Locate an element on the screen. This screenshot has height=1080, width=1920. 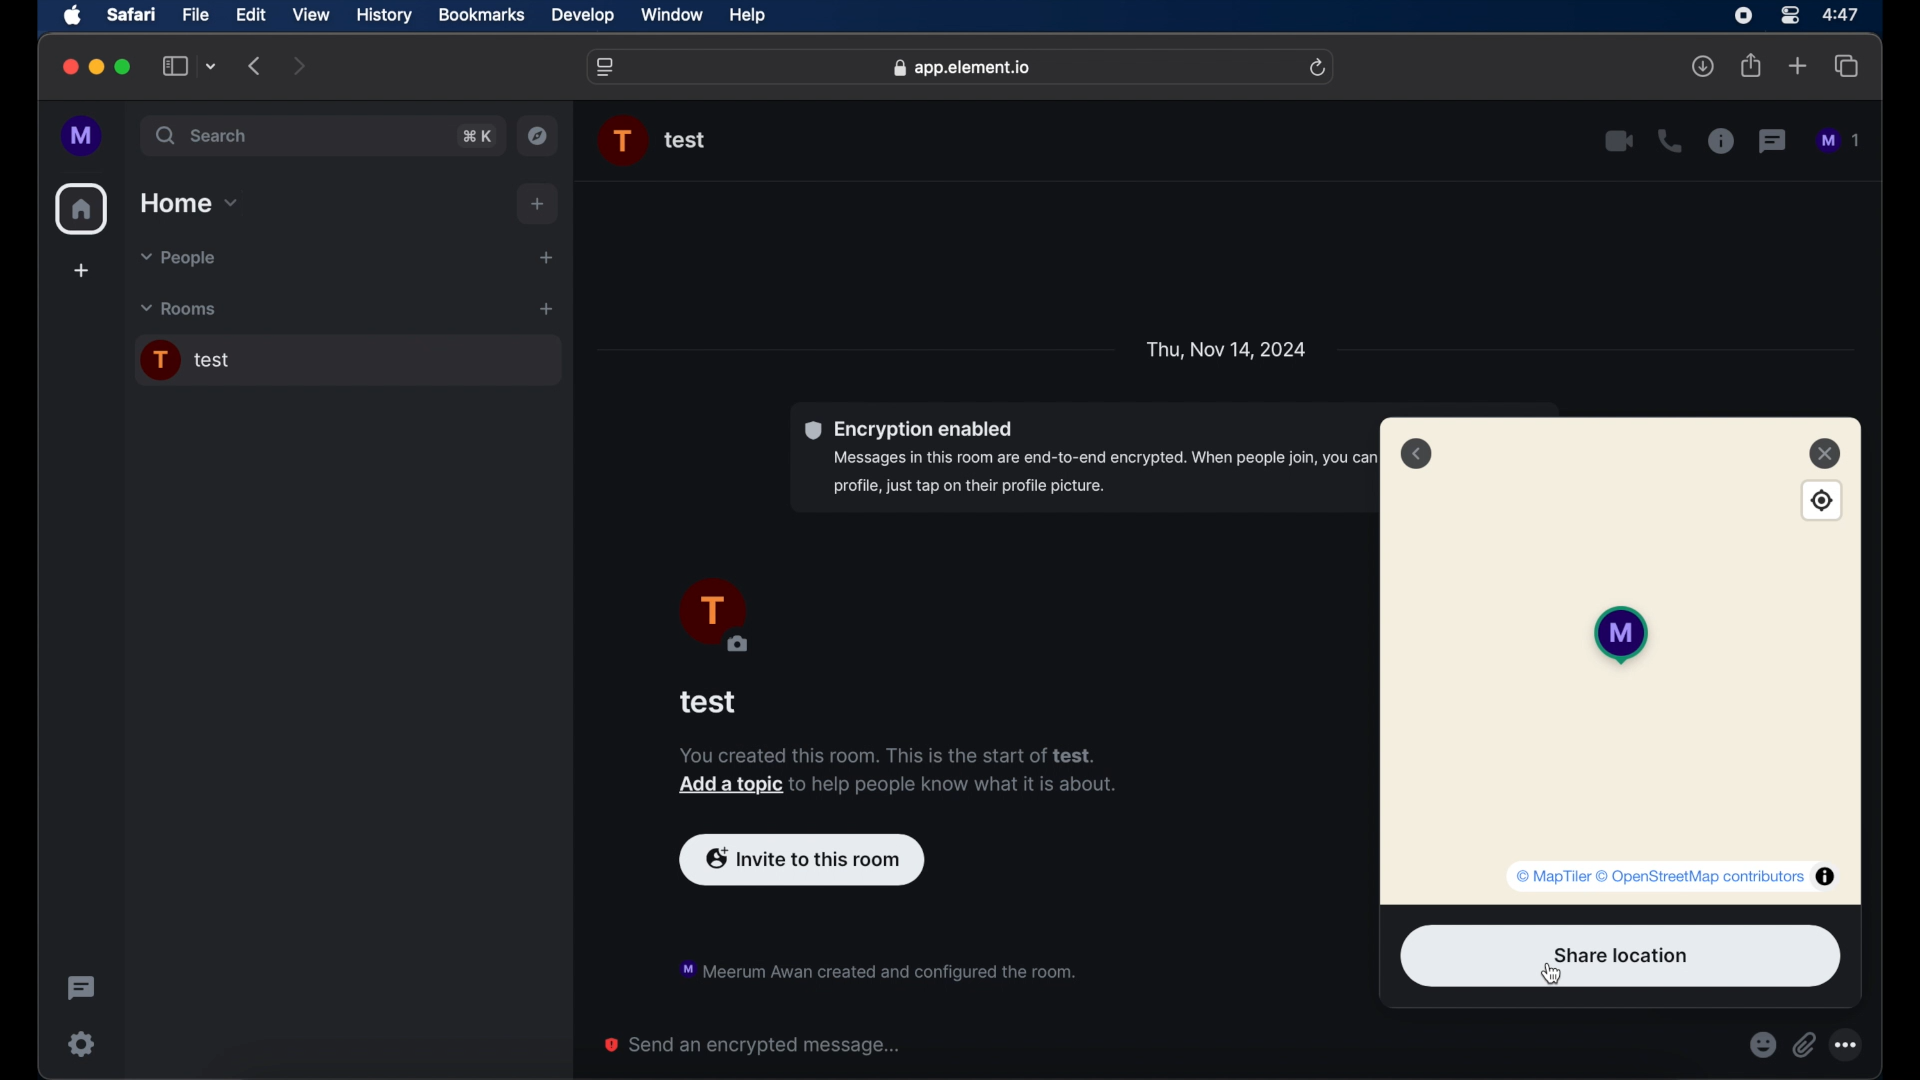
settings is located at coordinates (80, 1043).